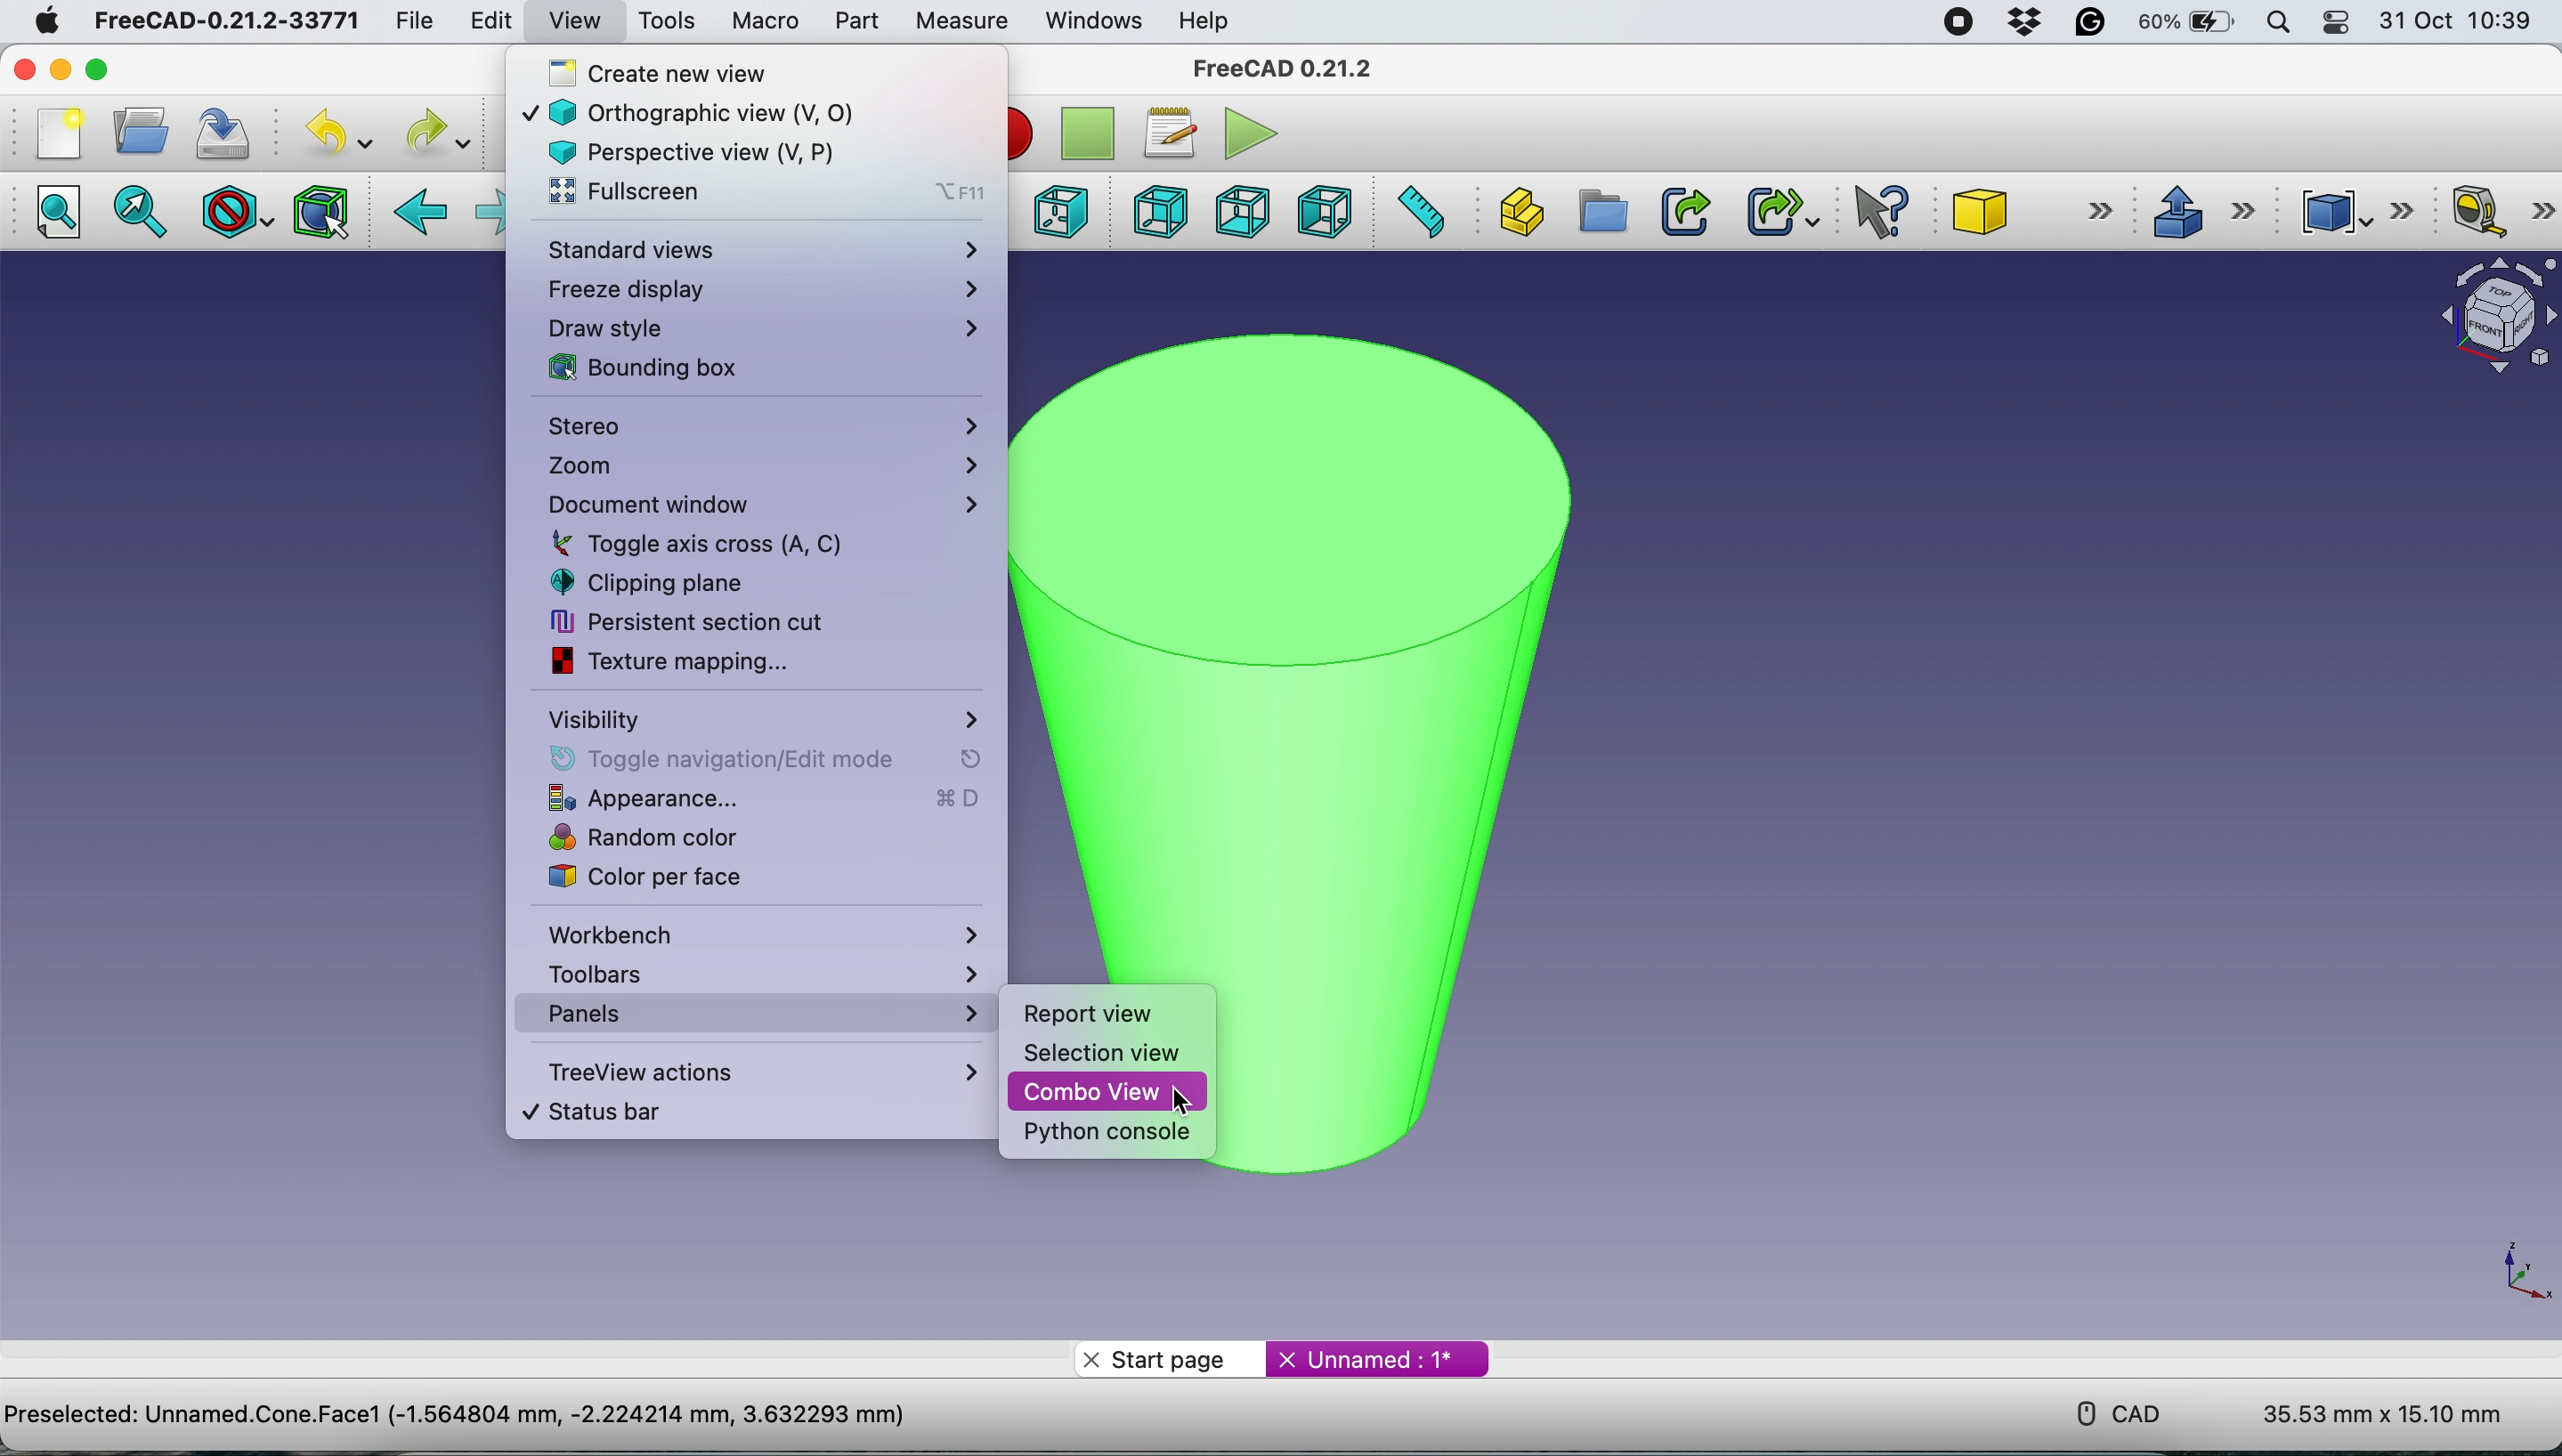 This screenshot has width=2562, height=1456. I want to click on dropbox, so click(2018, 23).